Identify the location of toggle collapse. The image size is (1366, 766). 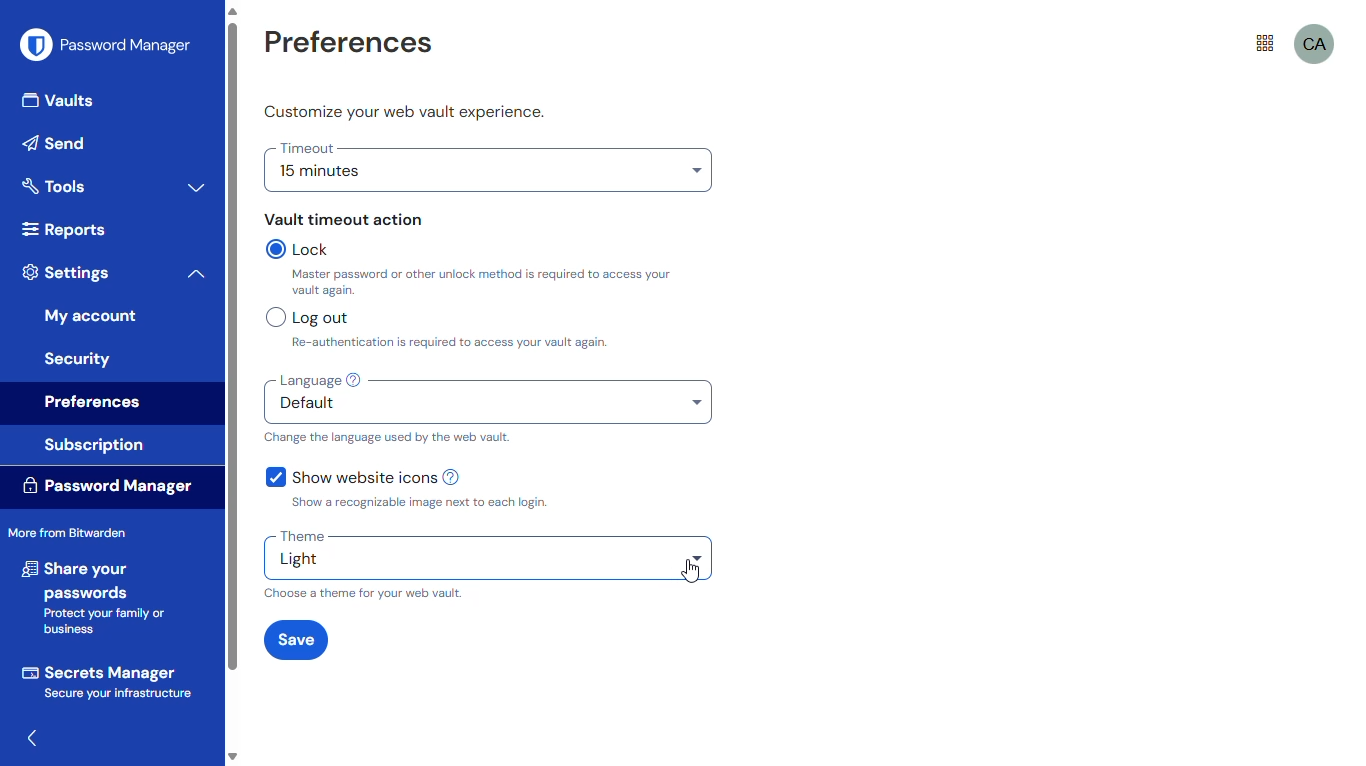
(196, 274).